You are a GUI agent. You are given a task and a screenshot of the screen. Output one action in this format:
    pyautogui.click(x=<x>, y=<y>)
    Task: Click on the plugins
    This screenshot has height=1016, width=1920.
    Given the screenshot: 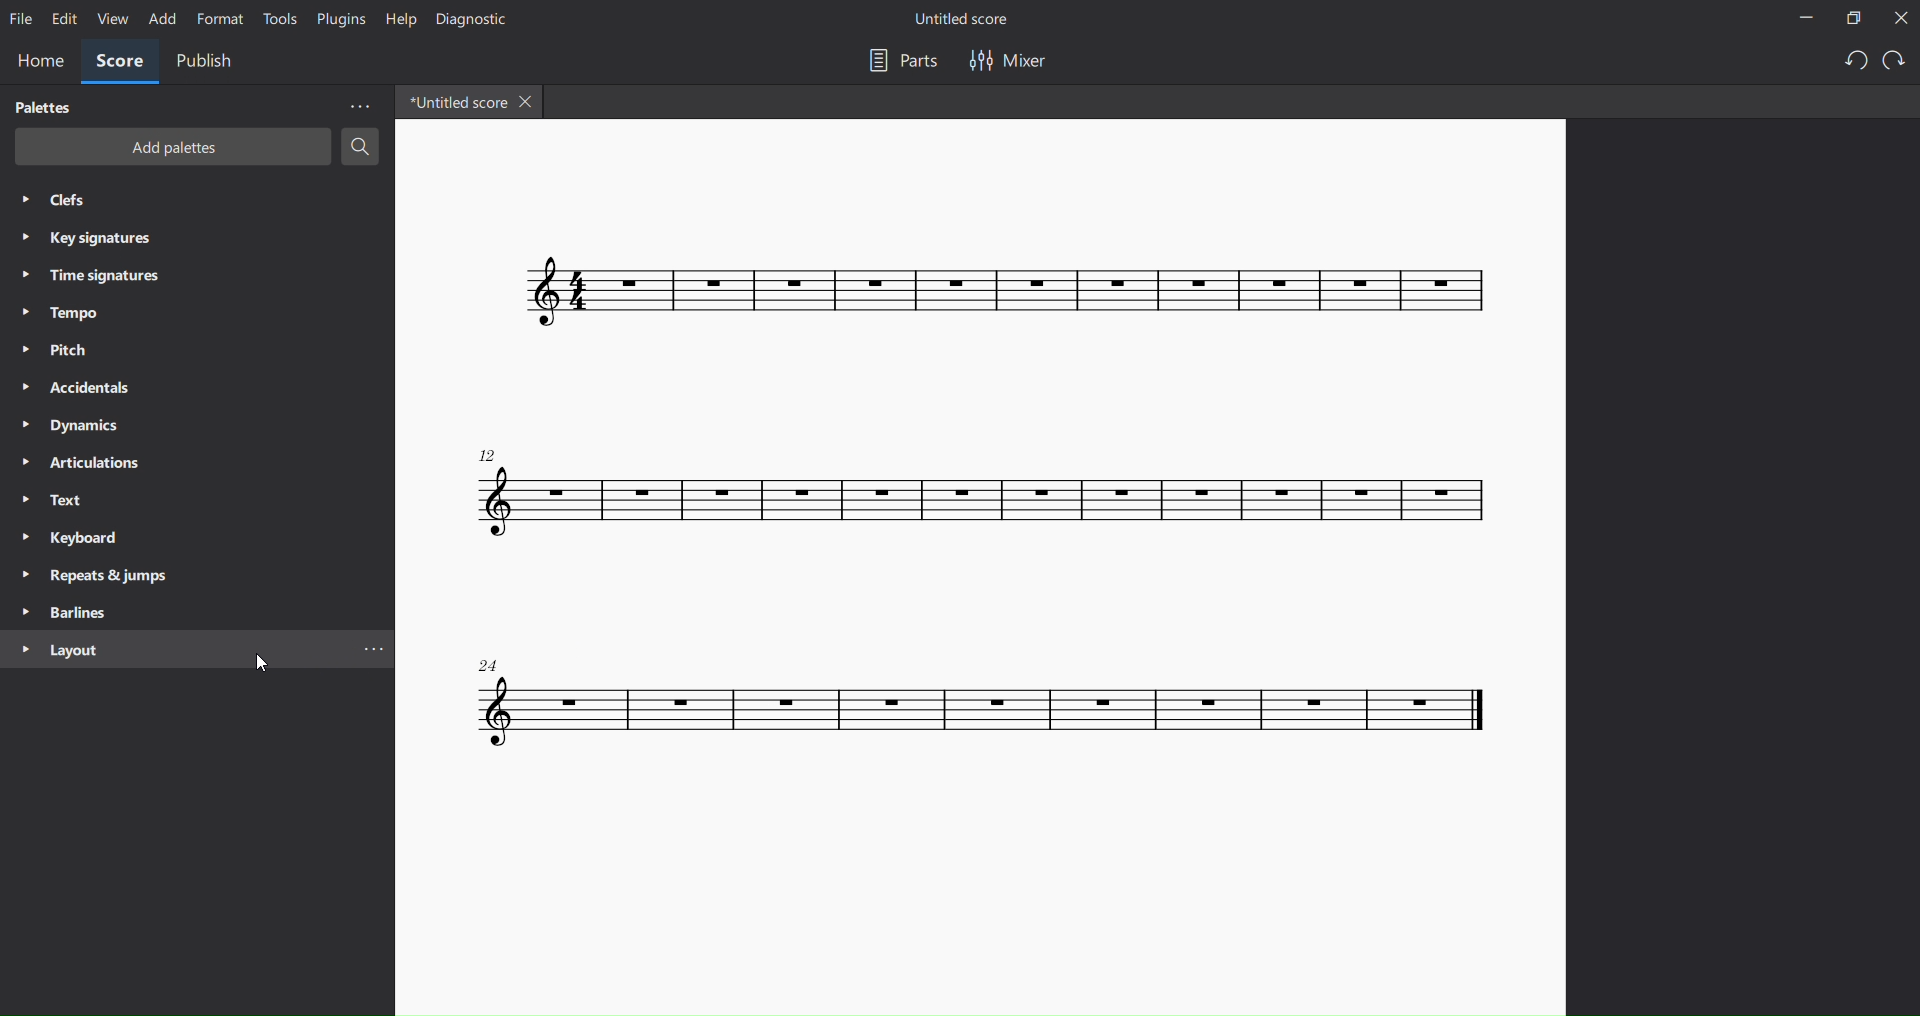 What is the action you would take?
    pyautogui.click(x=337, y=22)
    